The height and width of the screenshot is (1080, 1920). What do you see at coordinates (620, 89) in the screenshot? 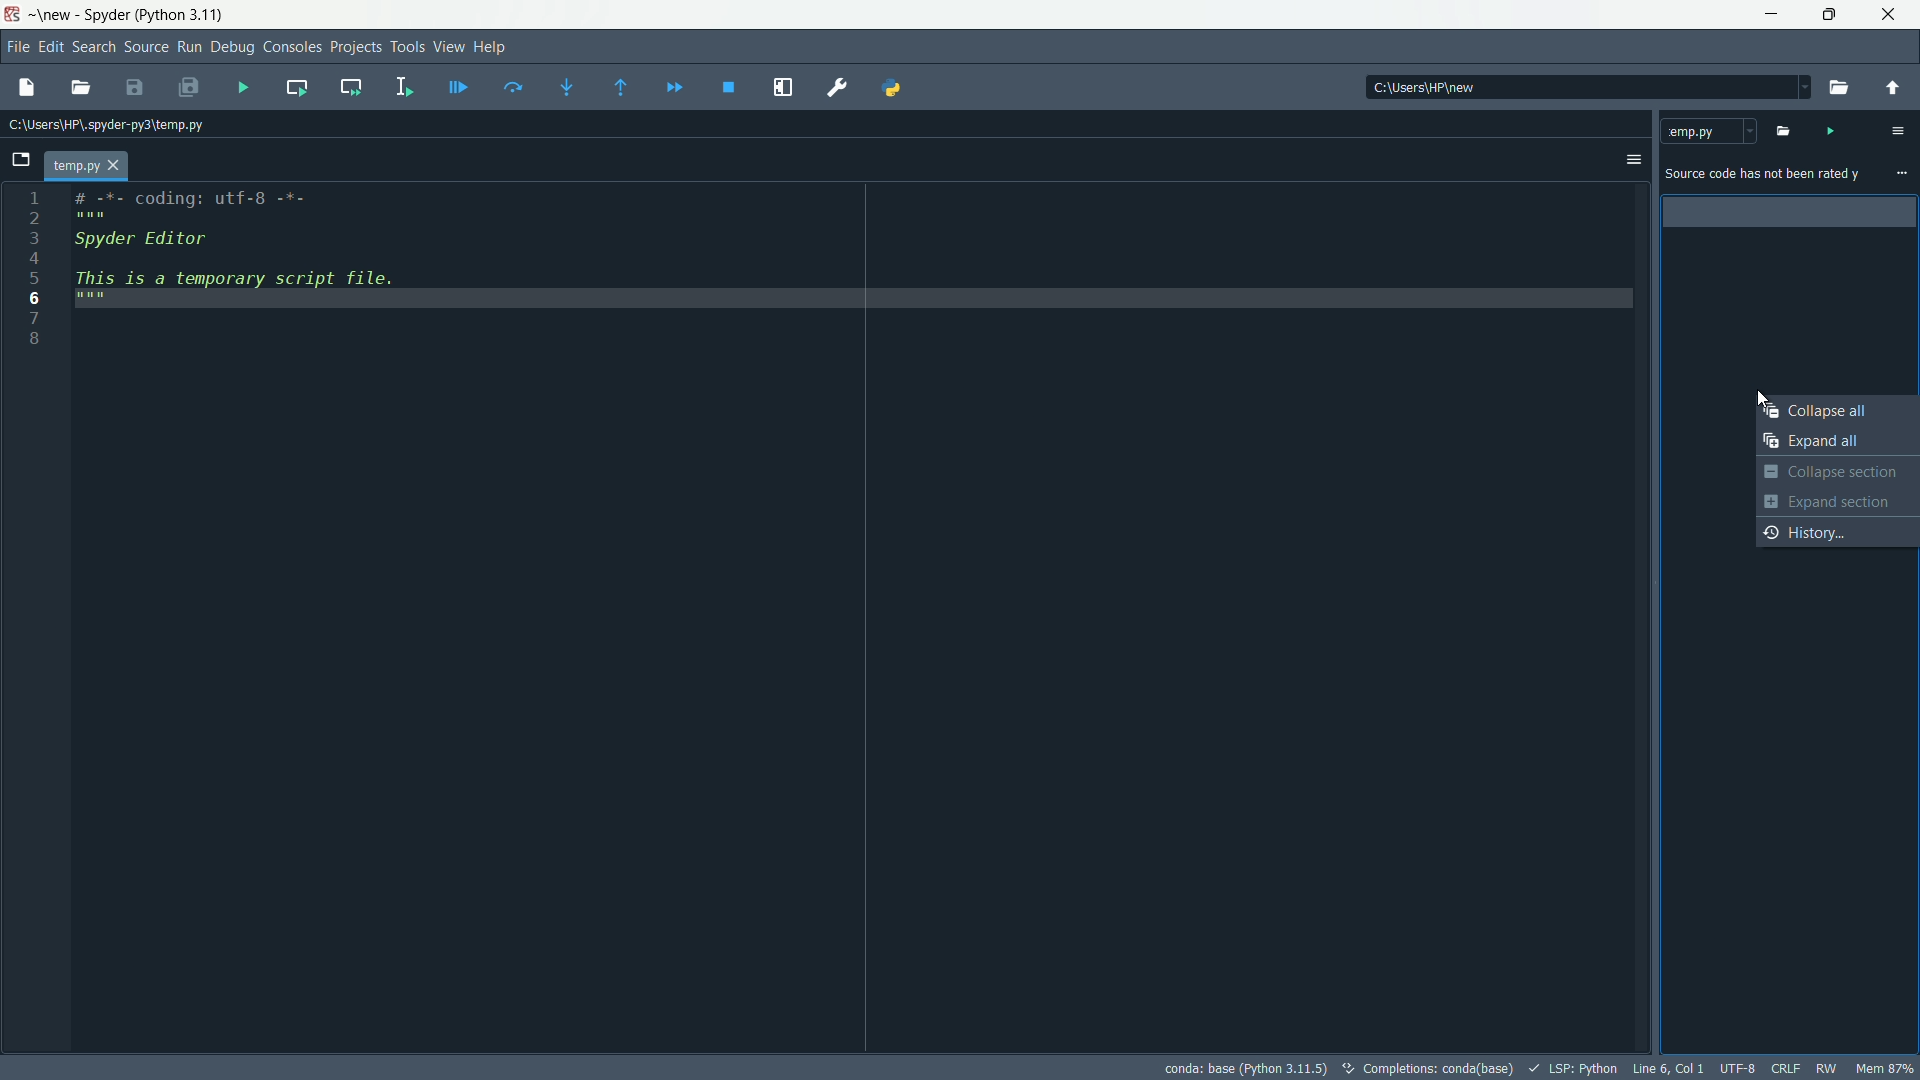
I see `continue execution until next function` at bounding box center [620, 89].